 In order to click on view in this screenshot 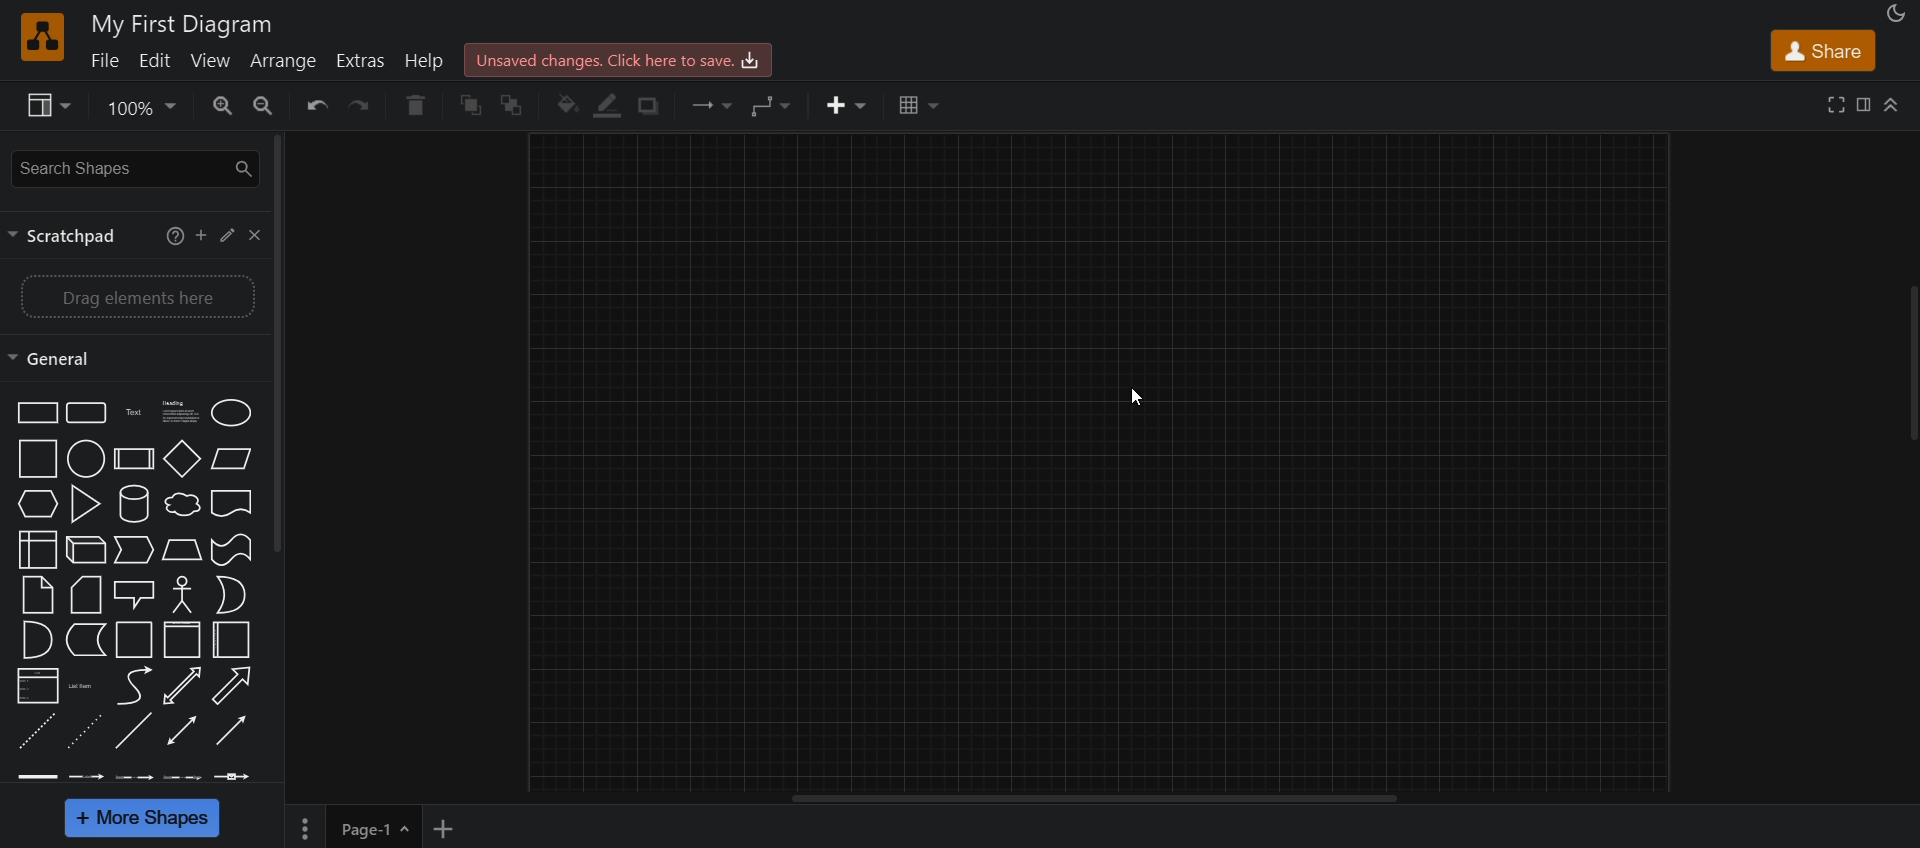, I will do `click(43, 105)`.